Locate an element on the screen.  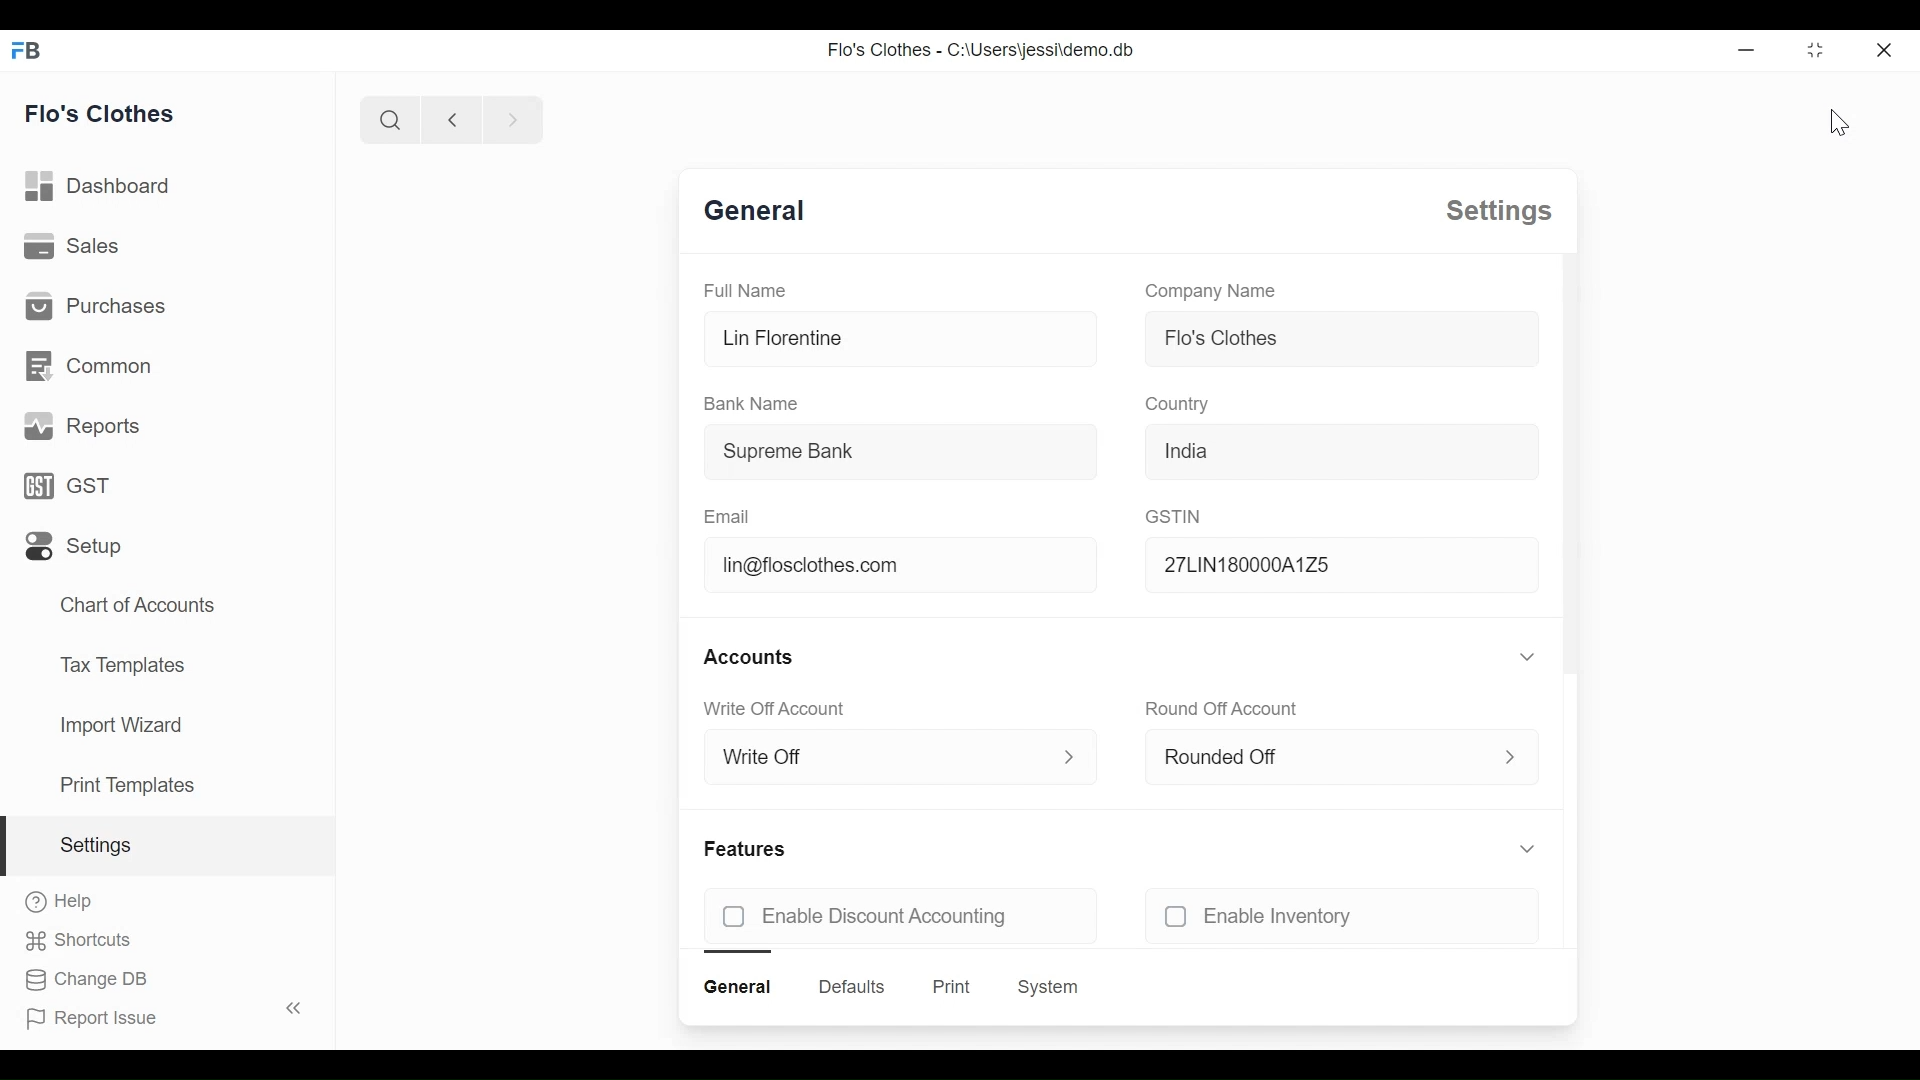
full name is located at coordinates (744, 289).